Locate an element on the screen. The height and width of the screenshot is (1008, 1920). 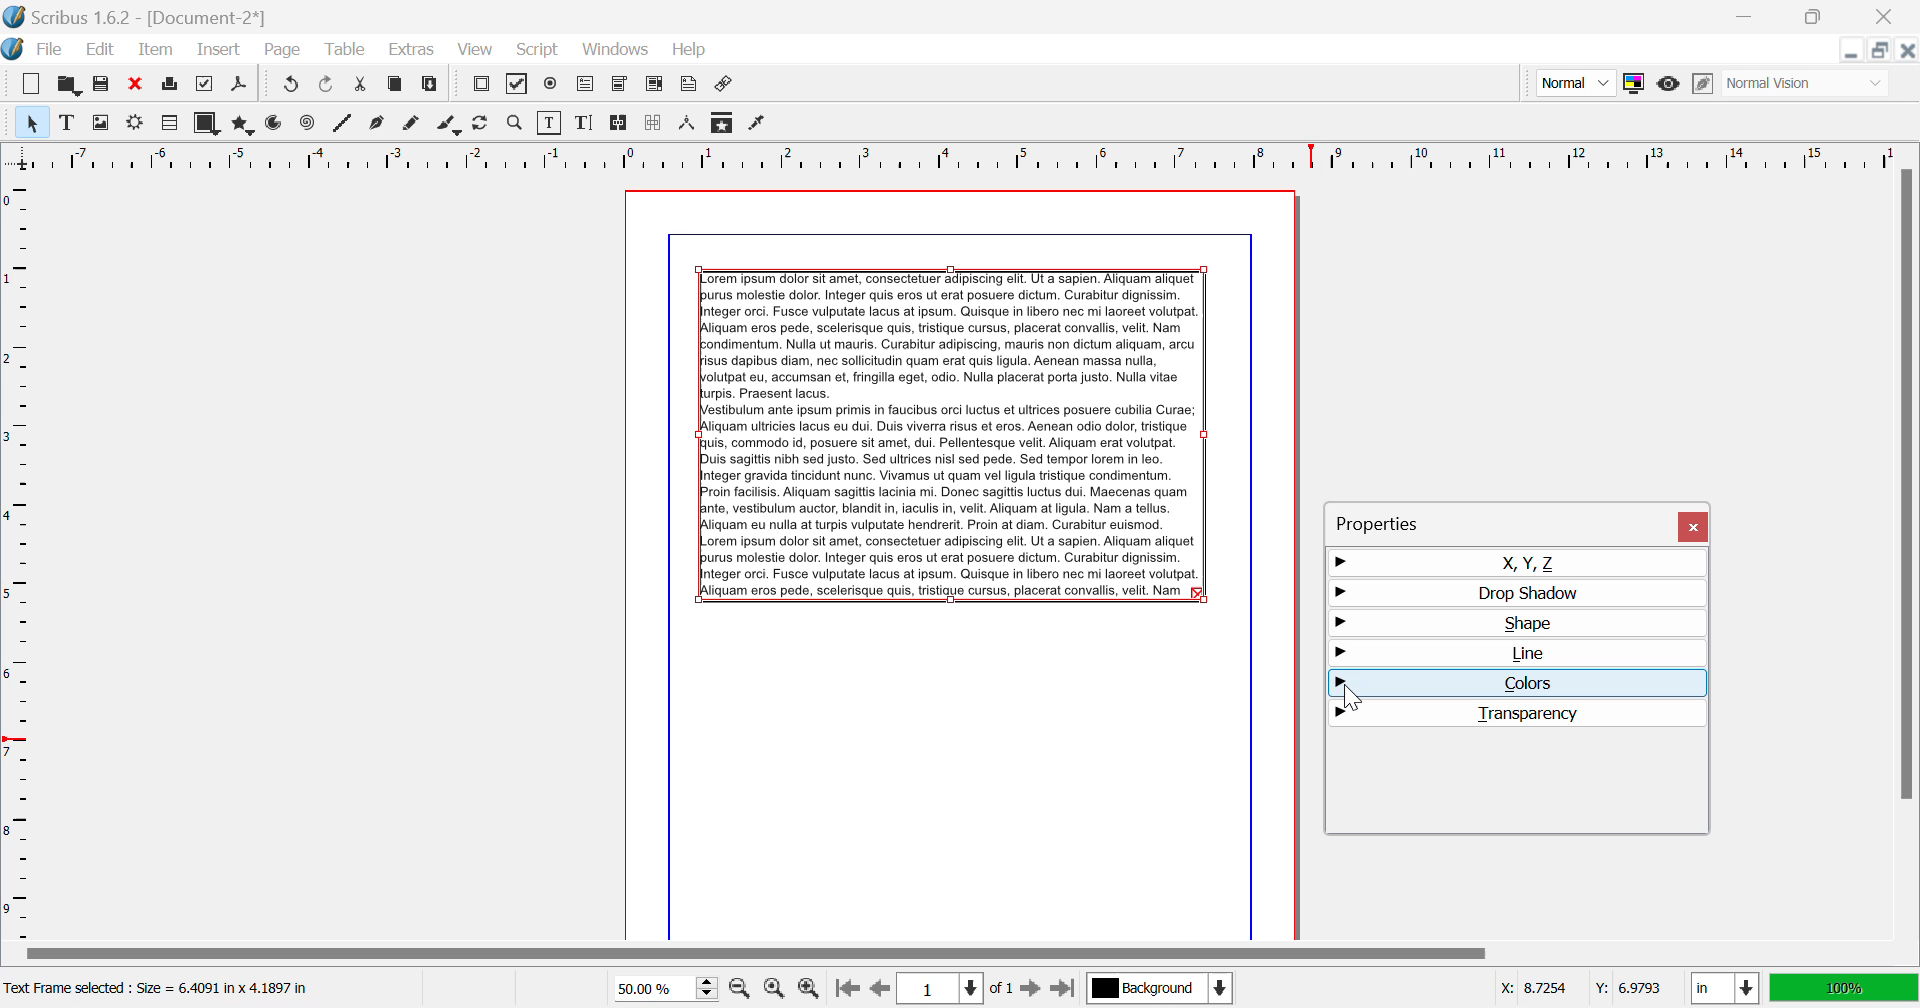
Zoom is located at coordinates (516, 123).